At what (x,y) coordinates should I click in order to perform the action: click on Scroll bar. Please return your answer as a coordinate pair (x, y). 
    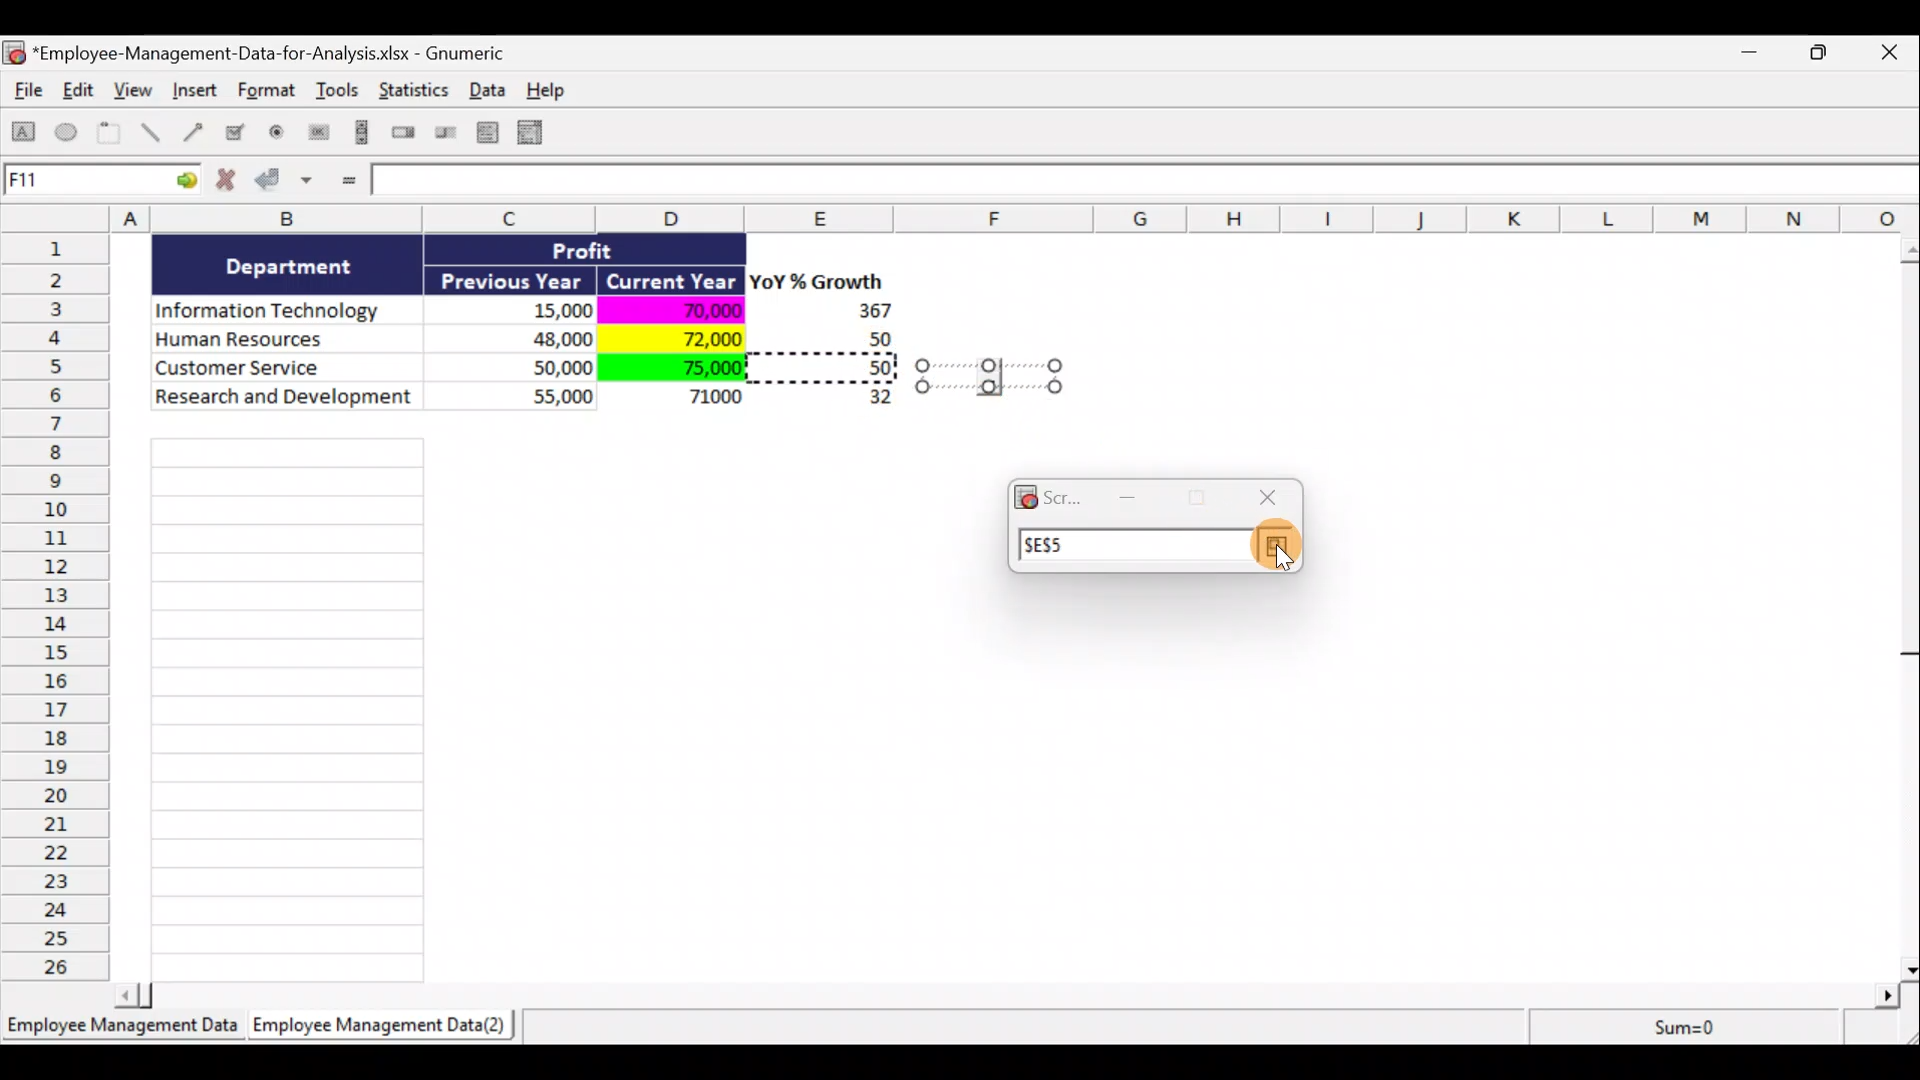
    Looking at the image, I should click on (1014, 992).